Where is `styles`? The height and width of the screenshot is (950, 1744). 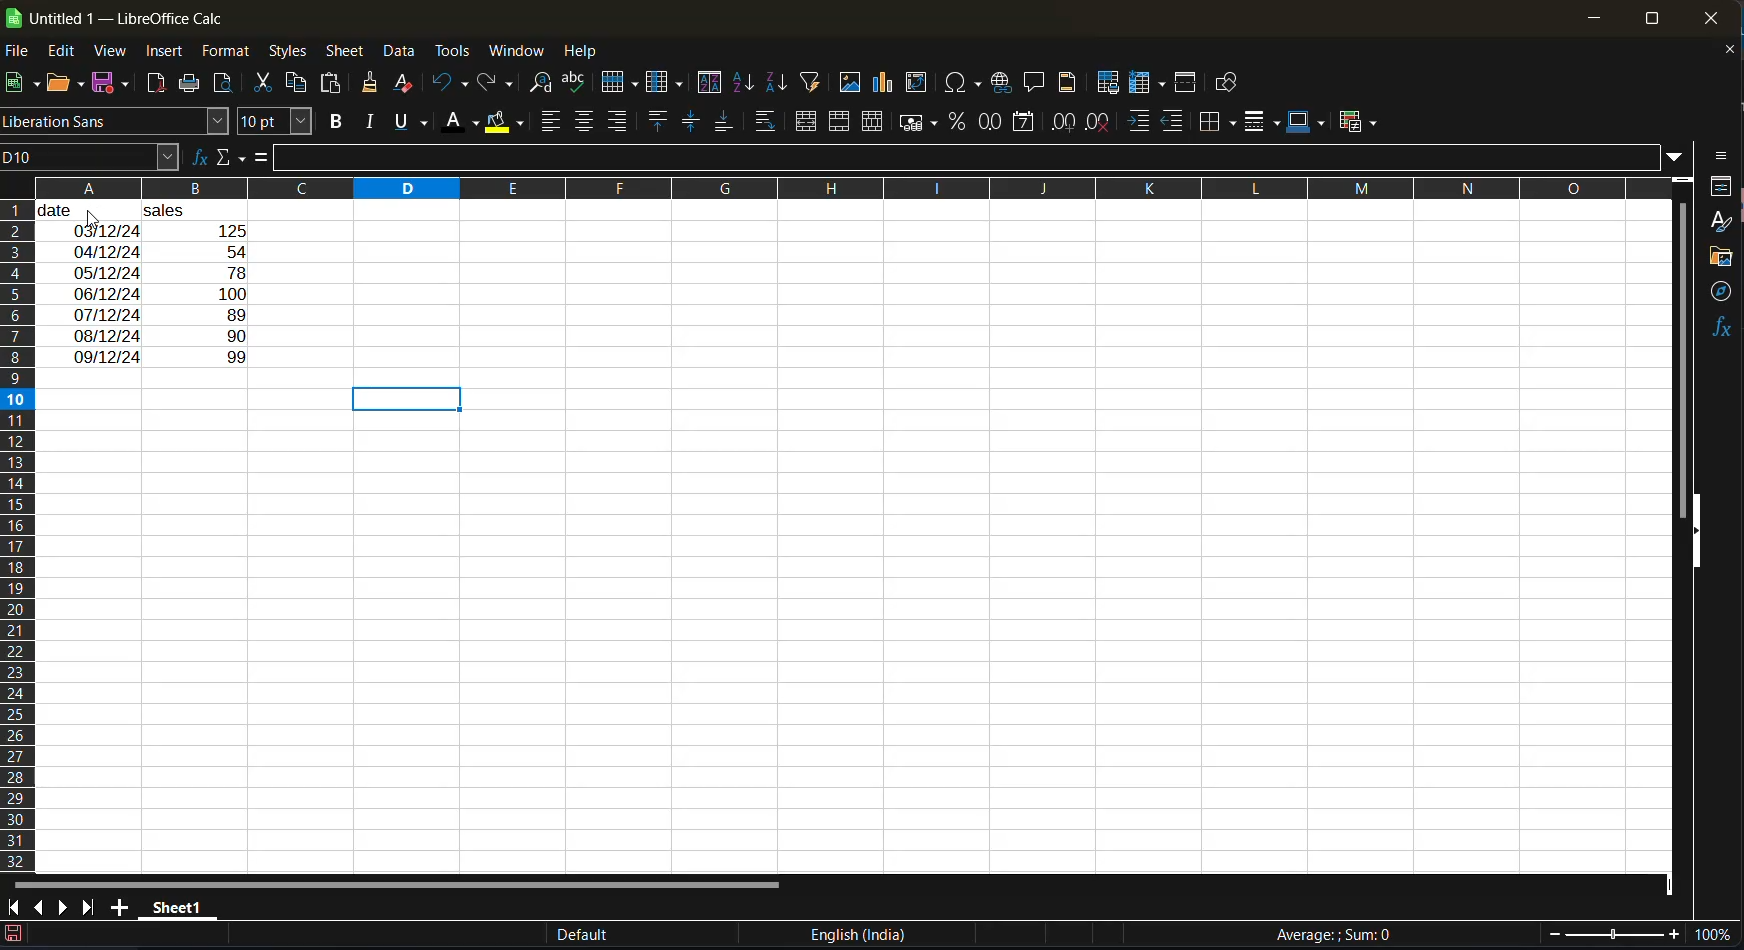
styles is located at coordinates (1721, 222).